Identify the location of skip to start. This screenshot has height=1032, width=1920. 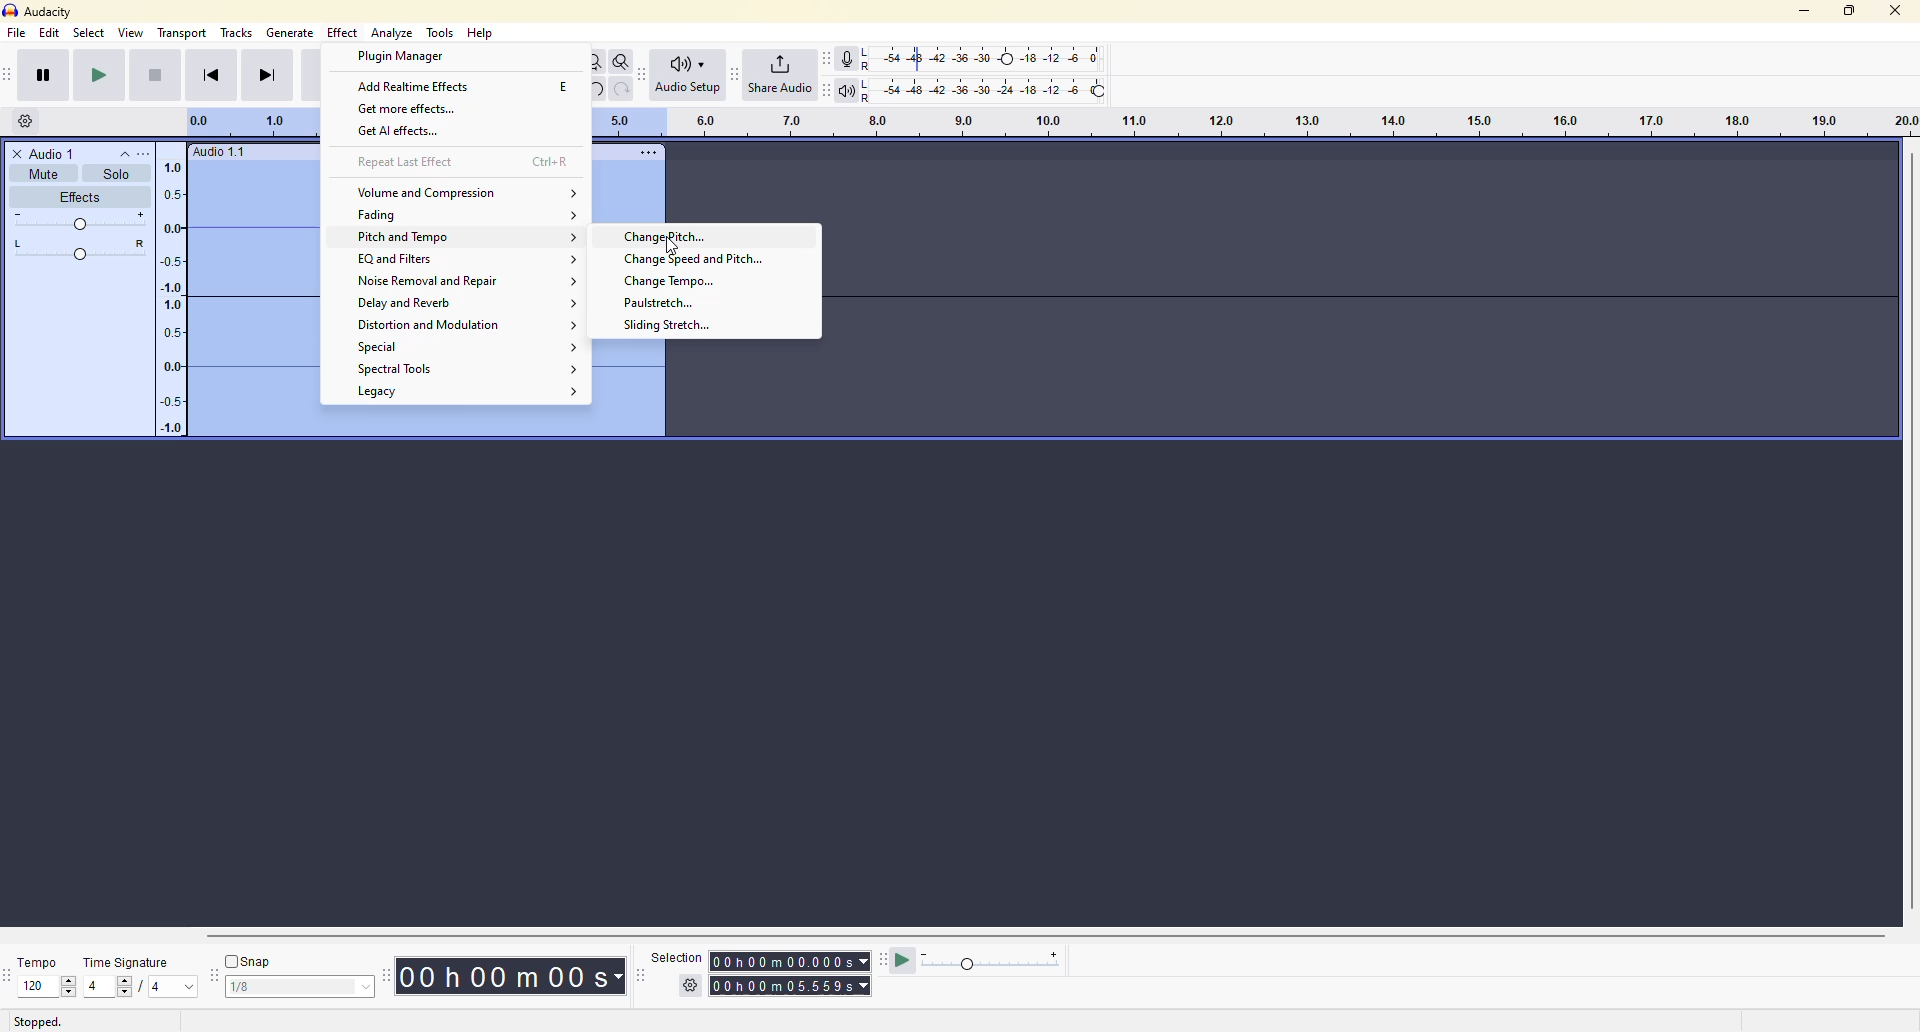
(211, 74).